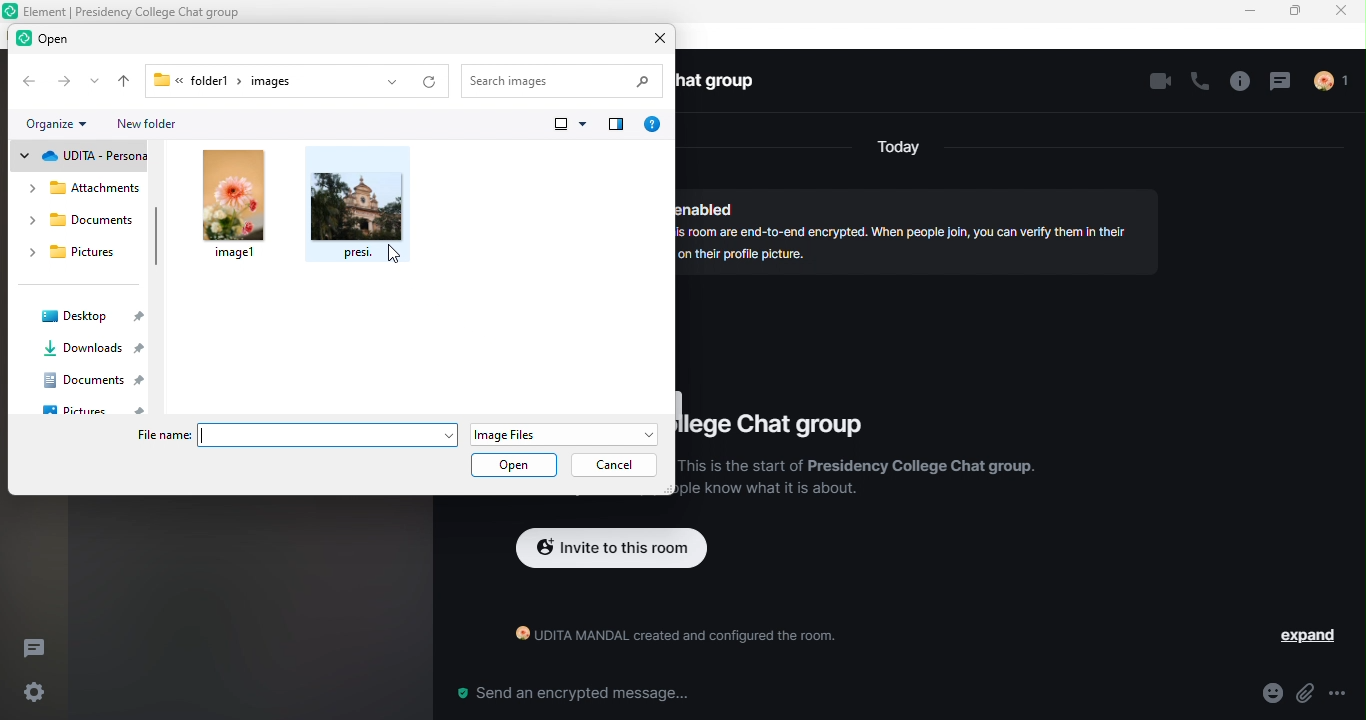 The image size is (1366, 720). What do you see at coordinates (93, 351) in the screenshot?
I see `downloads` at bounding box center [93, 351].